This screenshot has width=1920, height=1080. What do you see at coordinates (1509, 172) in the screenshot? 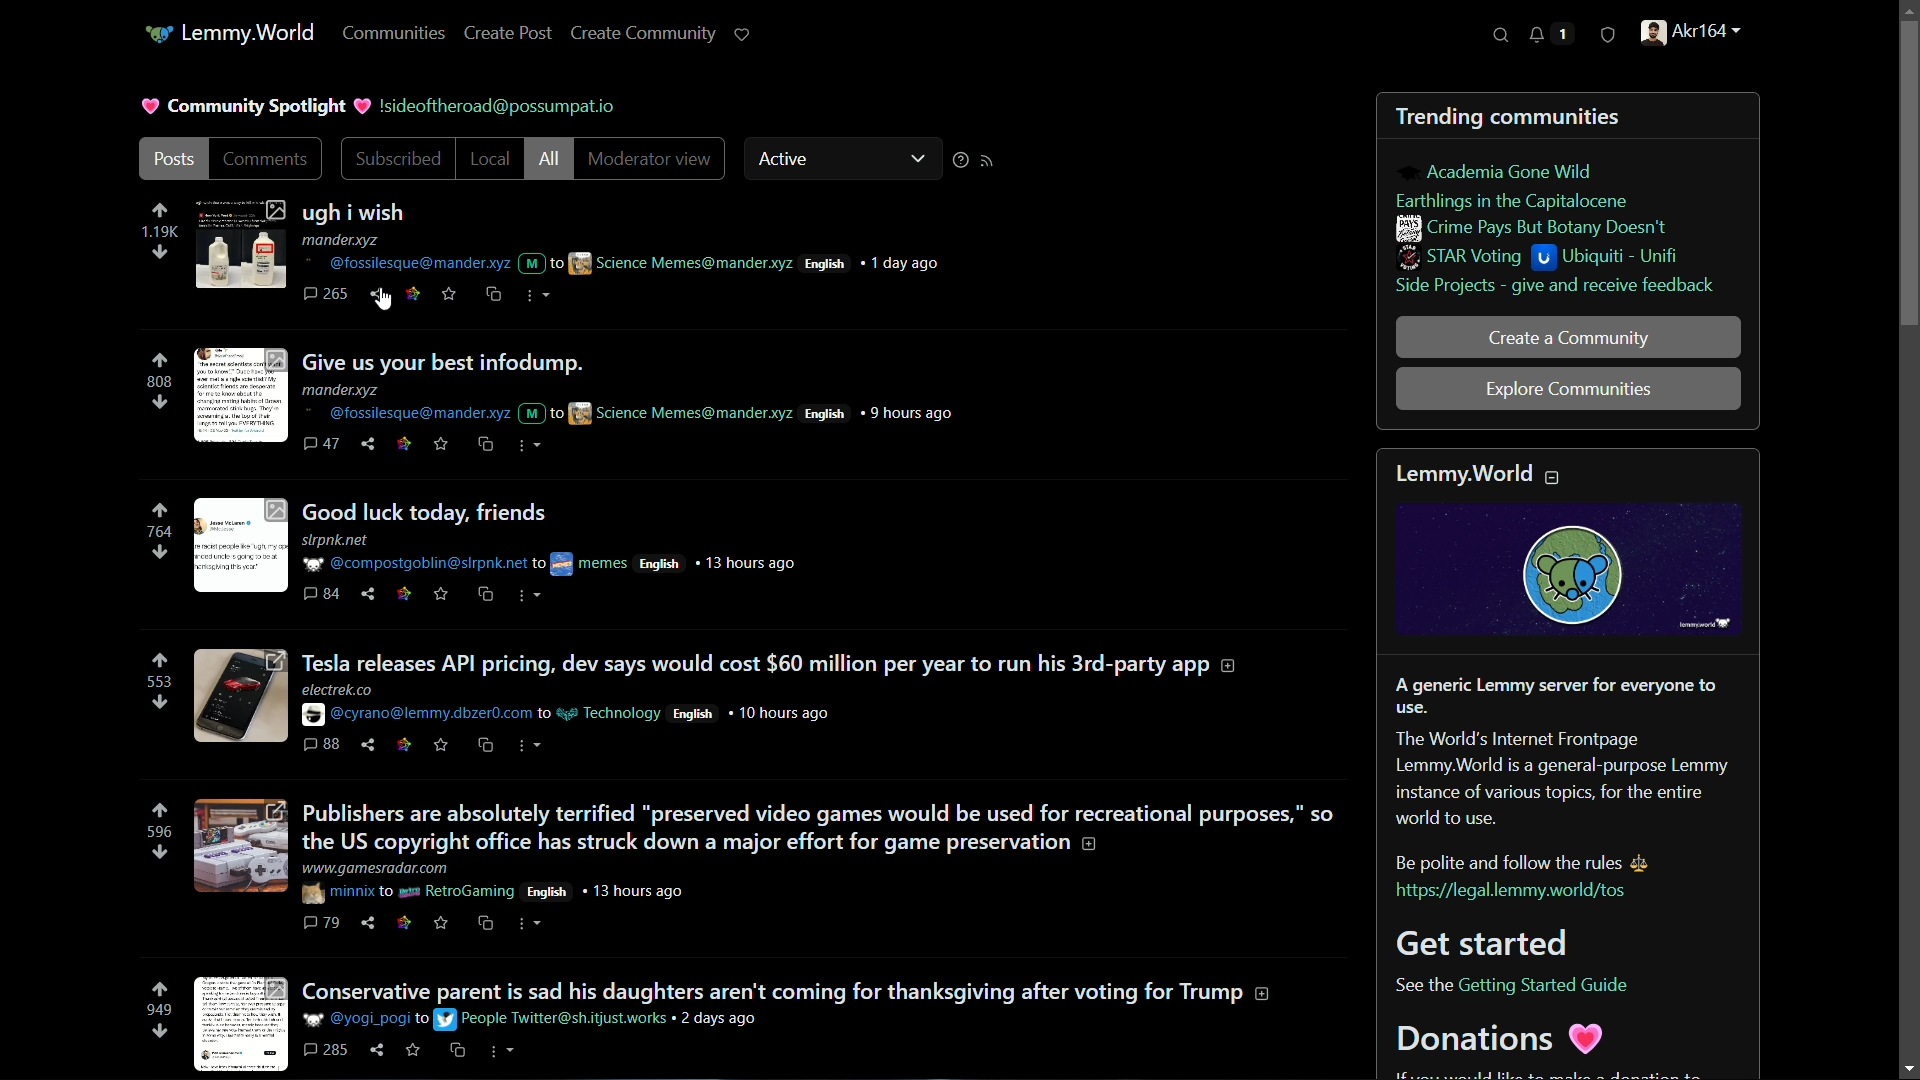
I see `academia gone wild` at bounding box center [1509, 172].